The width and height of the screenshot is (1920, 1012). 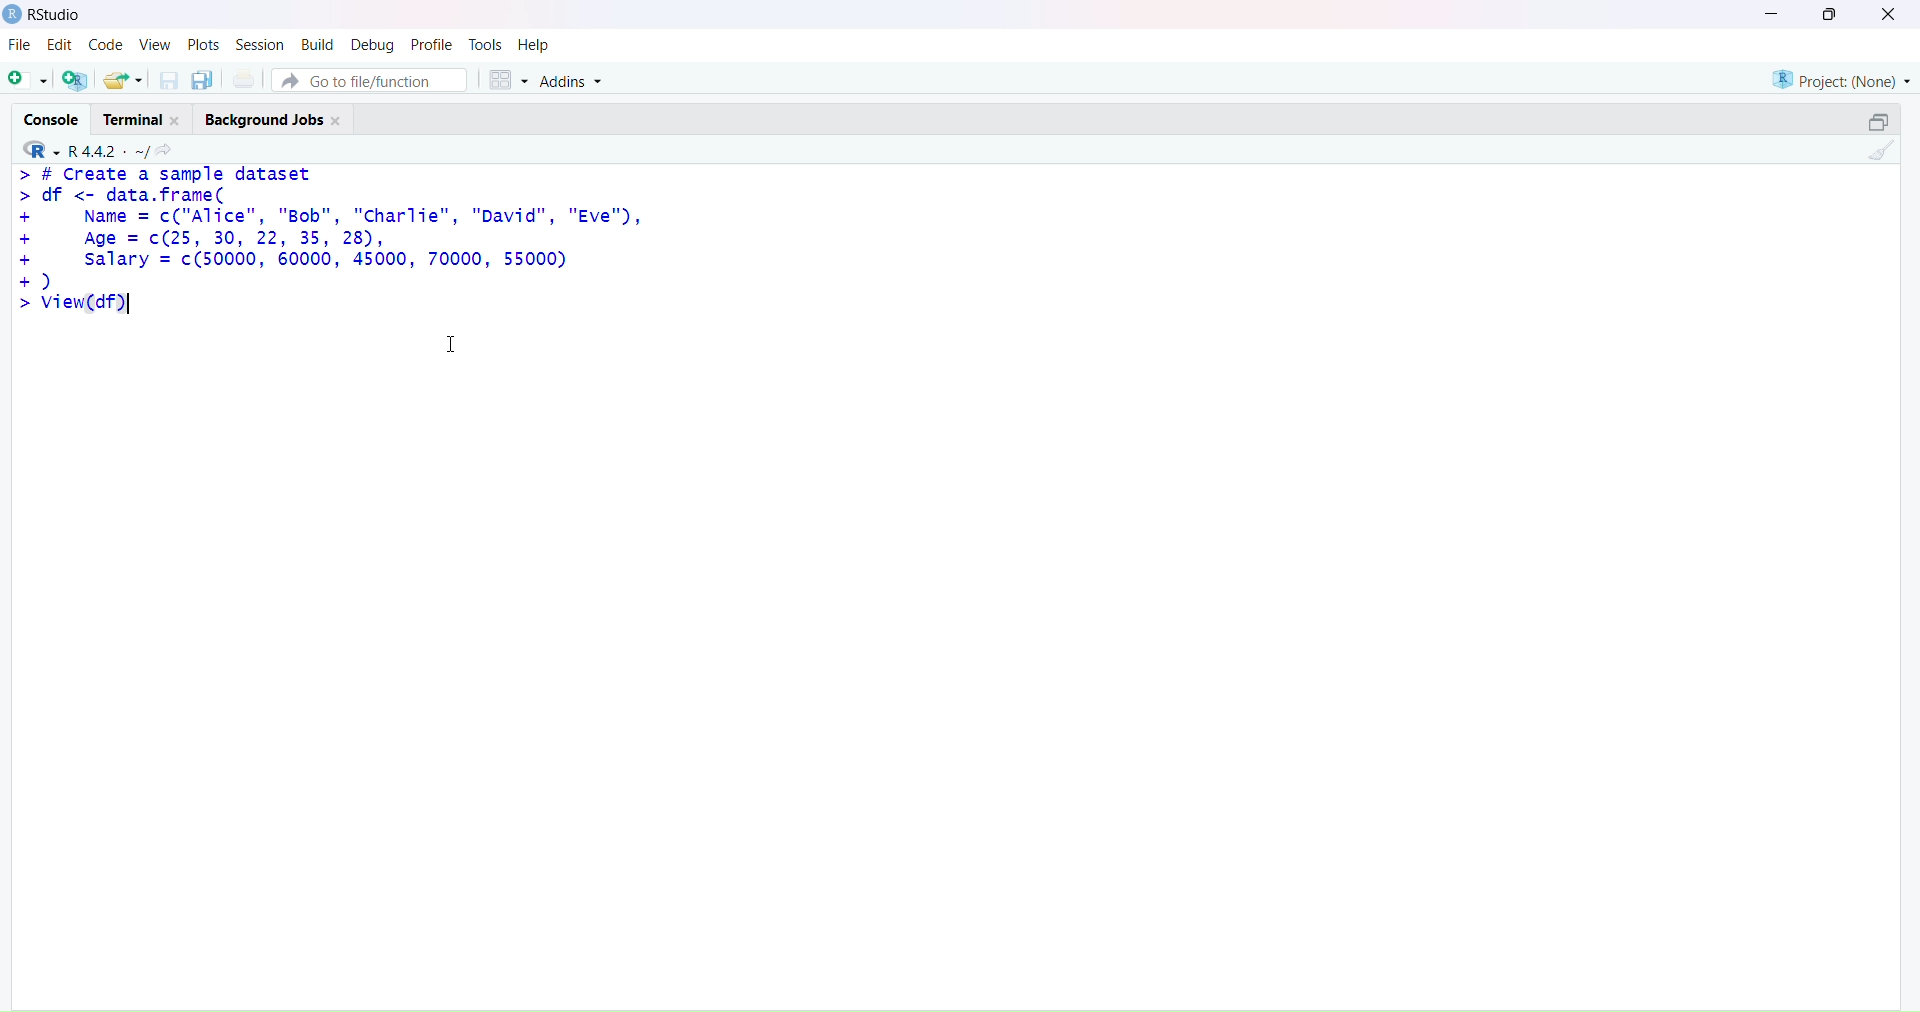 What do you see at coordinates (368, 82) in the screenshot?
I see `go to file/function` at bounding box center [368, 82].